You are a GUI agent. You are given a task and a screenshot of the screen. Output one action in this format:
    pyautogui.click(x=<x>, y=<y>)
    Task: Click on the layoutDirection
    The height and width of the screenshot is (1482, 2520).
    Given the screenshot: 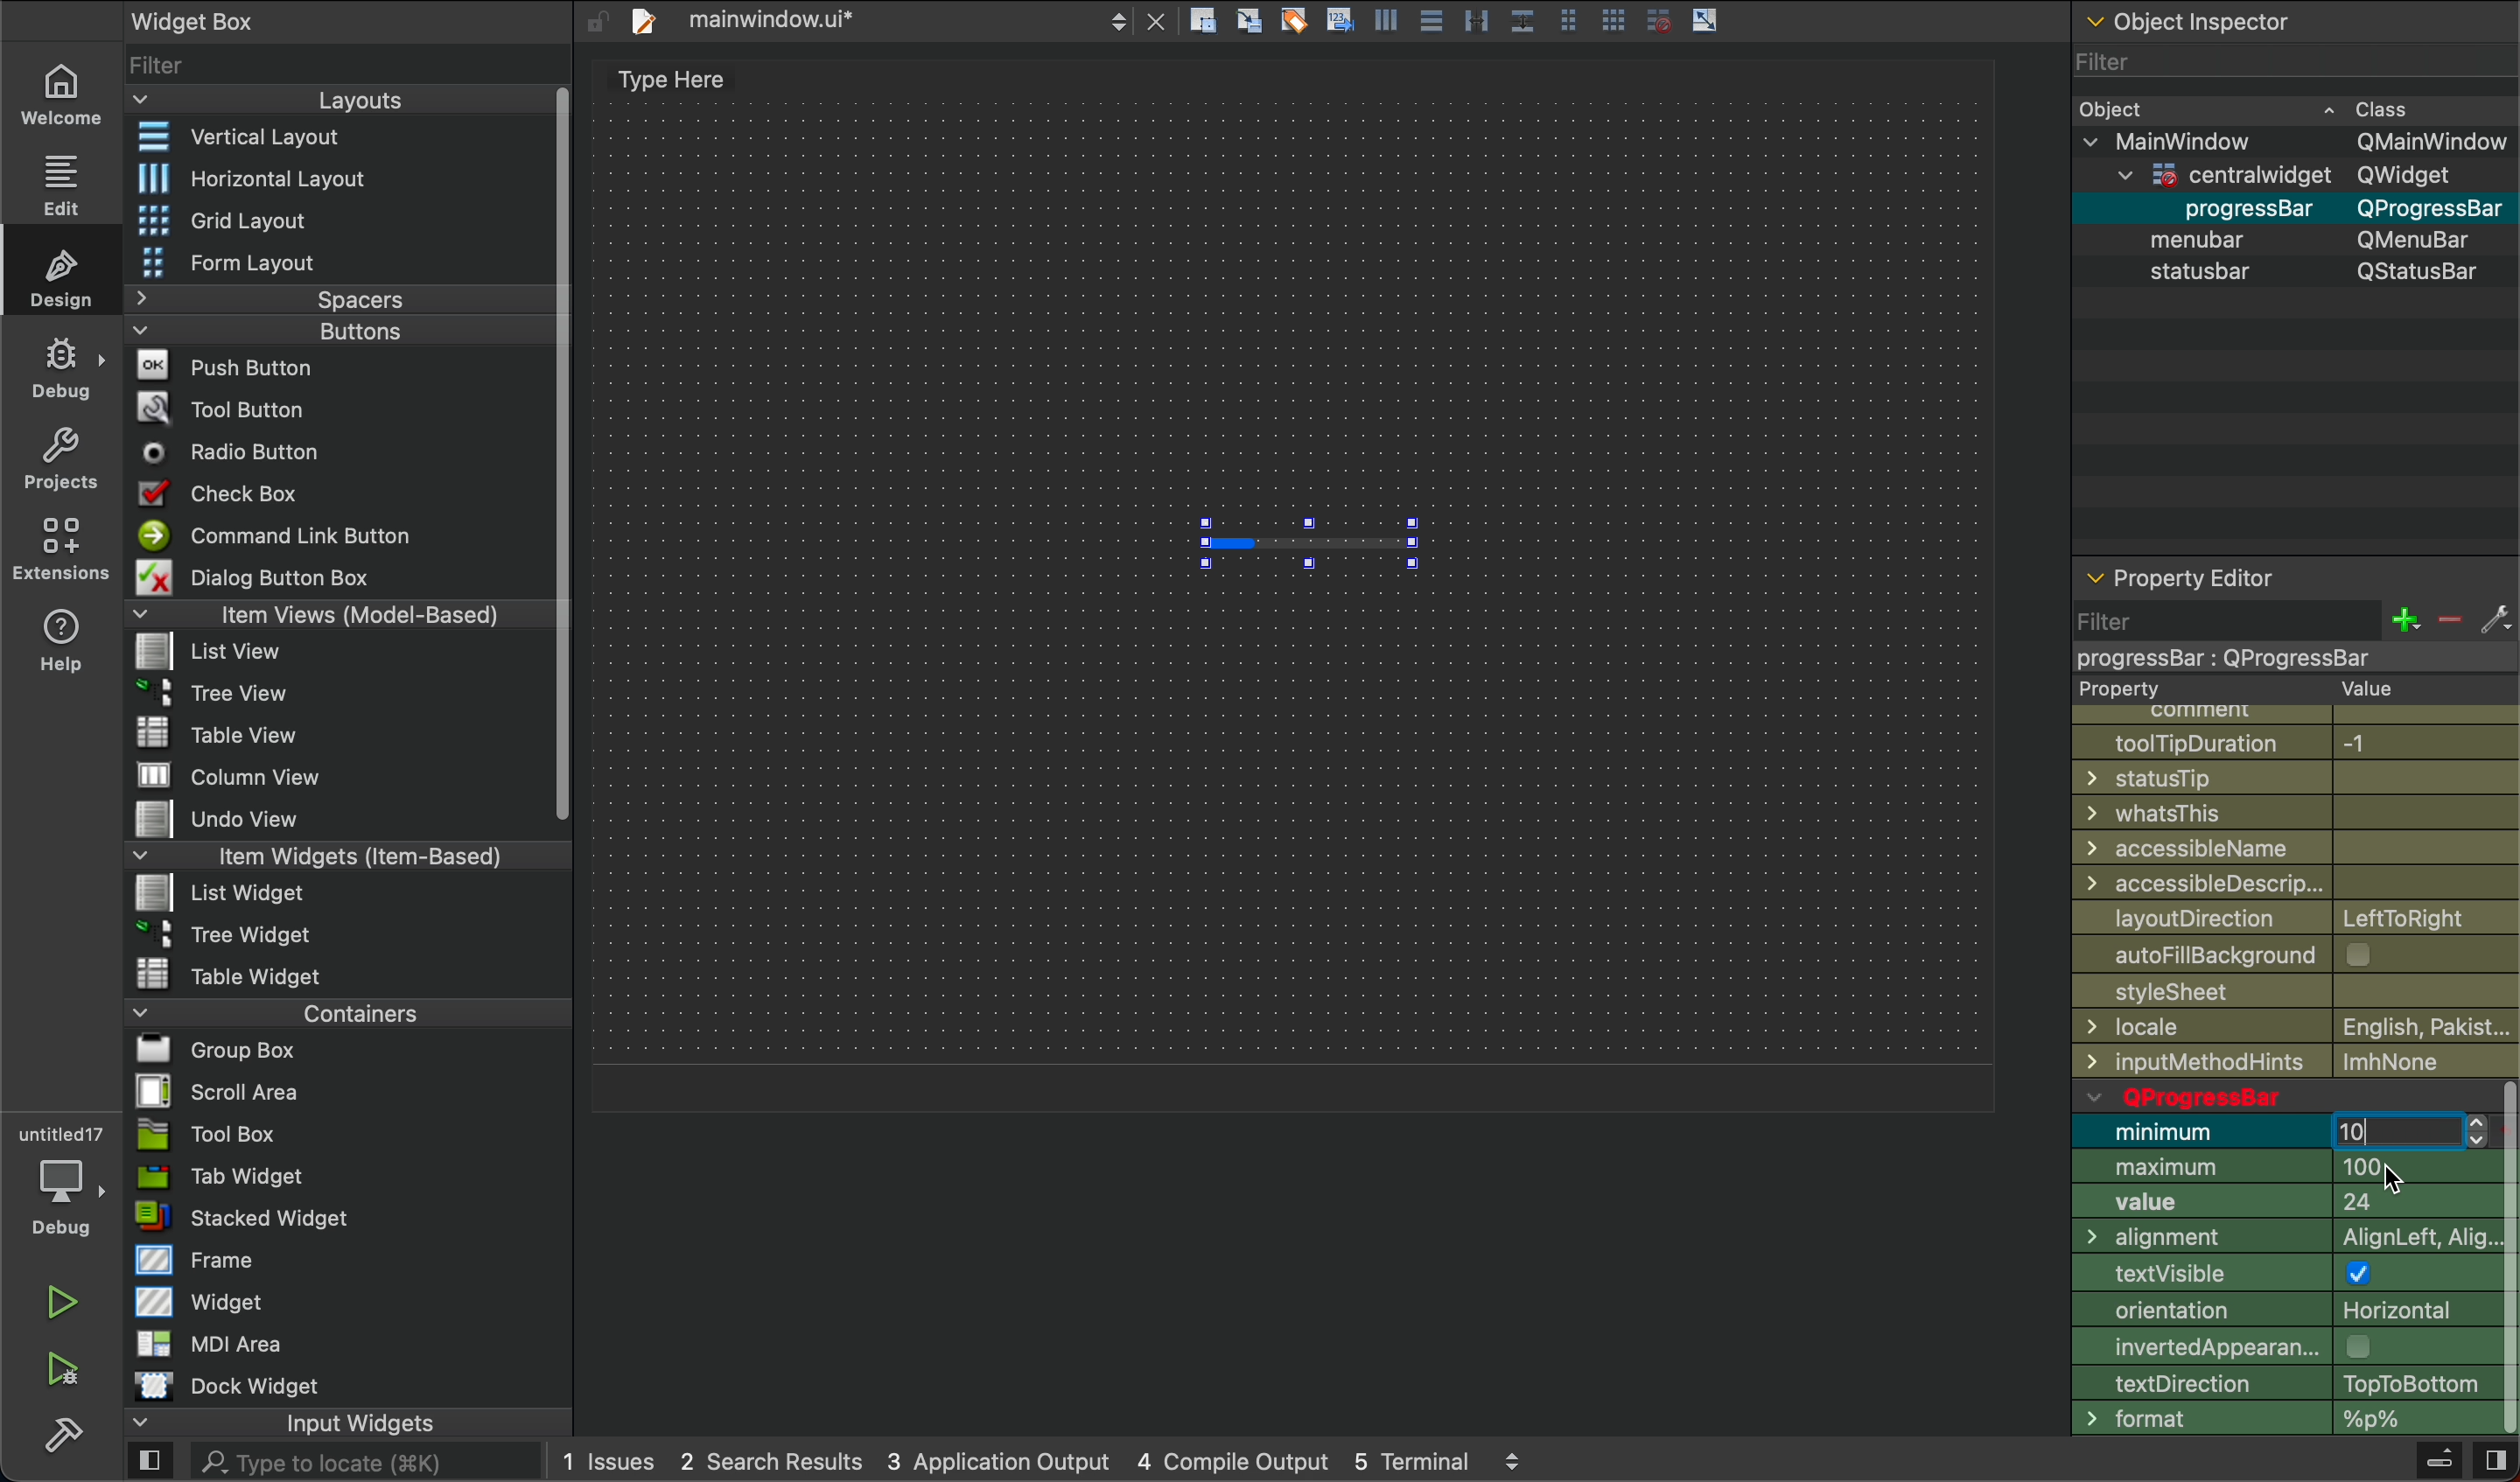 What is the action you would take?
    pyautogui.click(x=2296, y=916)
    